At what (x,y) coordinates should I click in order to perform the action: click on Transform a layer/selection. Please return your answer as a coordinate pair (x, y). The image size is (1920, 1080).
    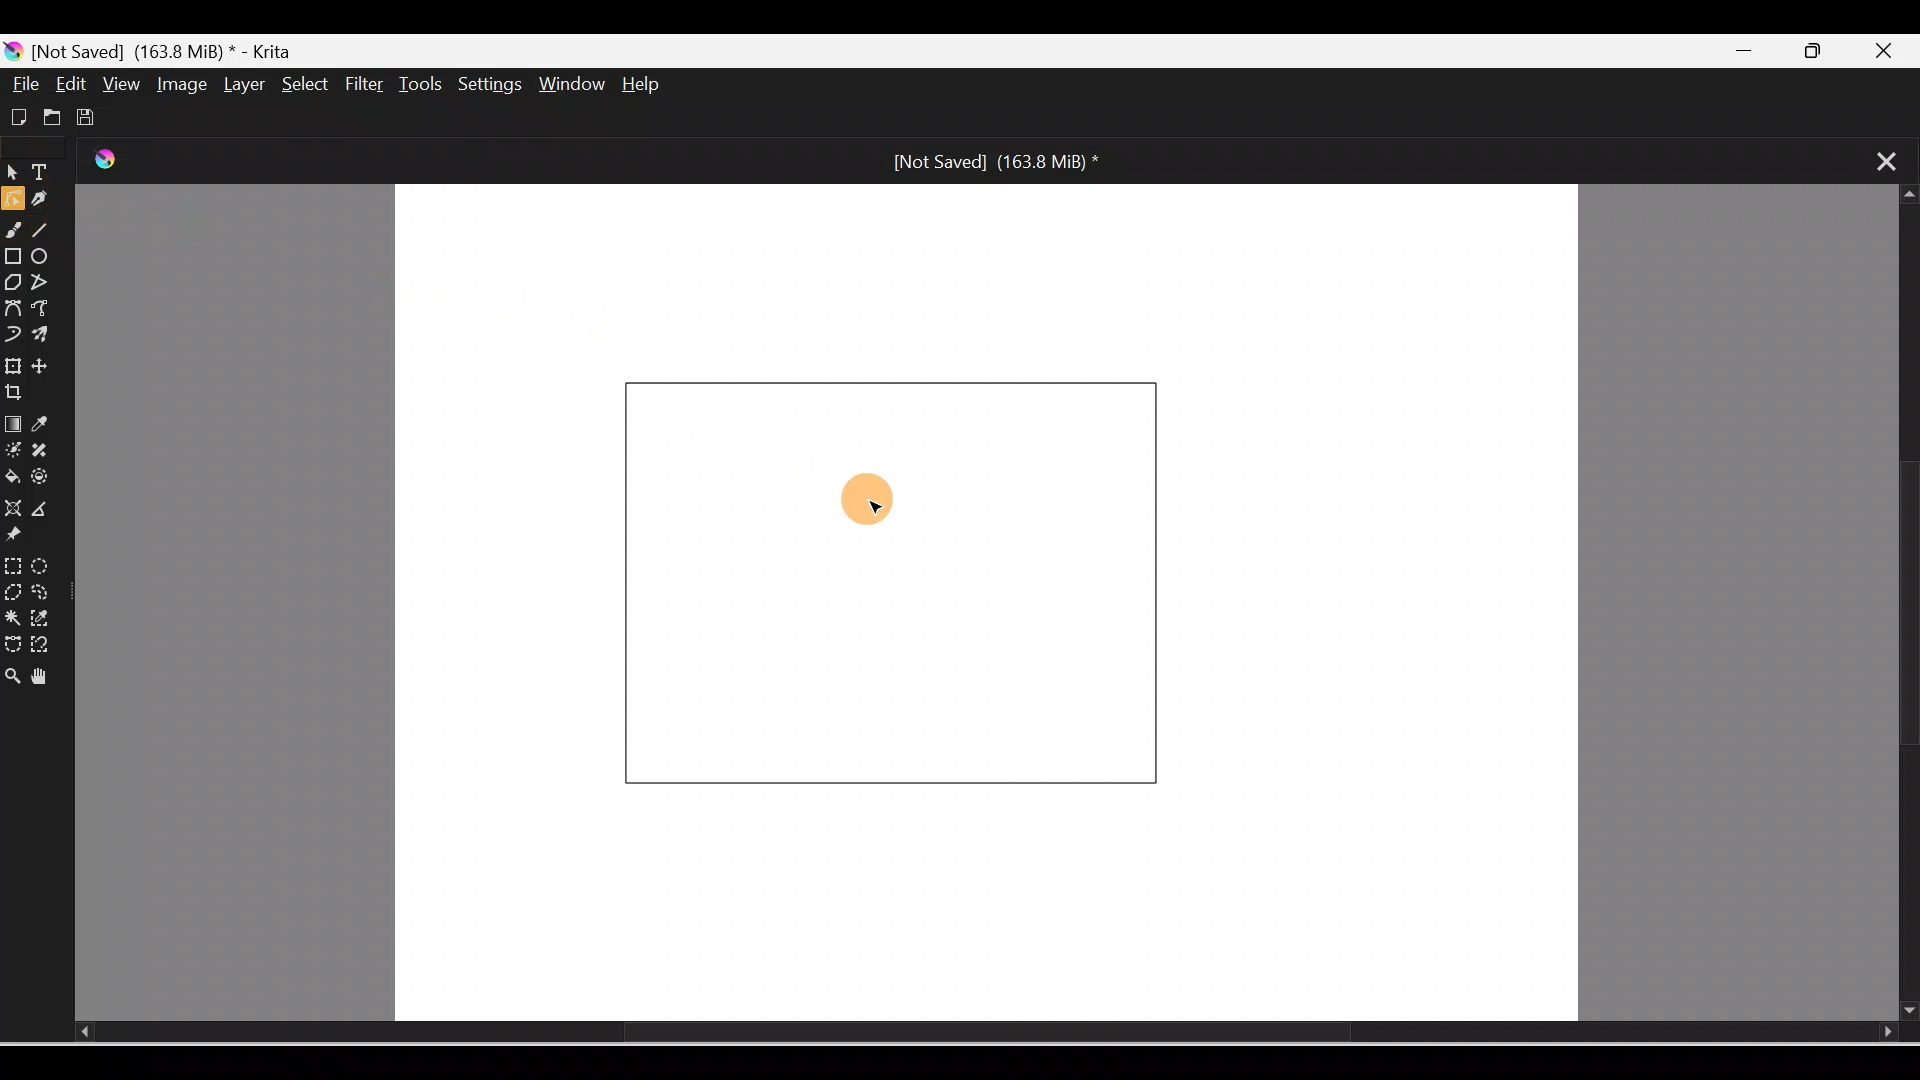
    Looking at the image, I should click on (13, 363).